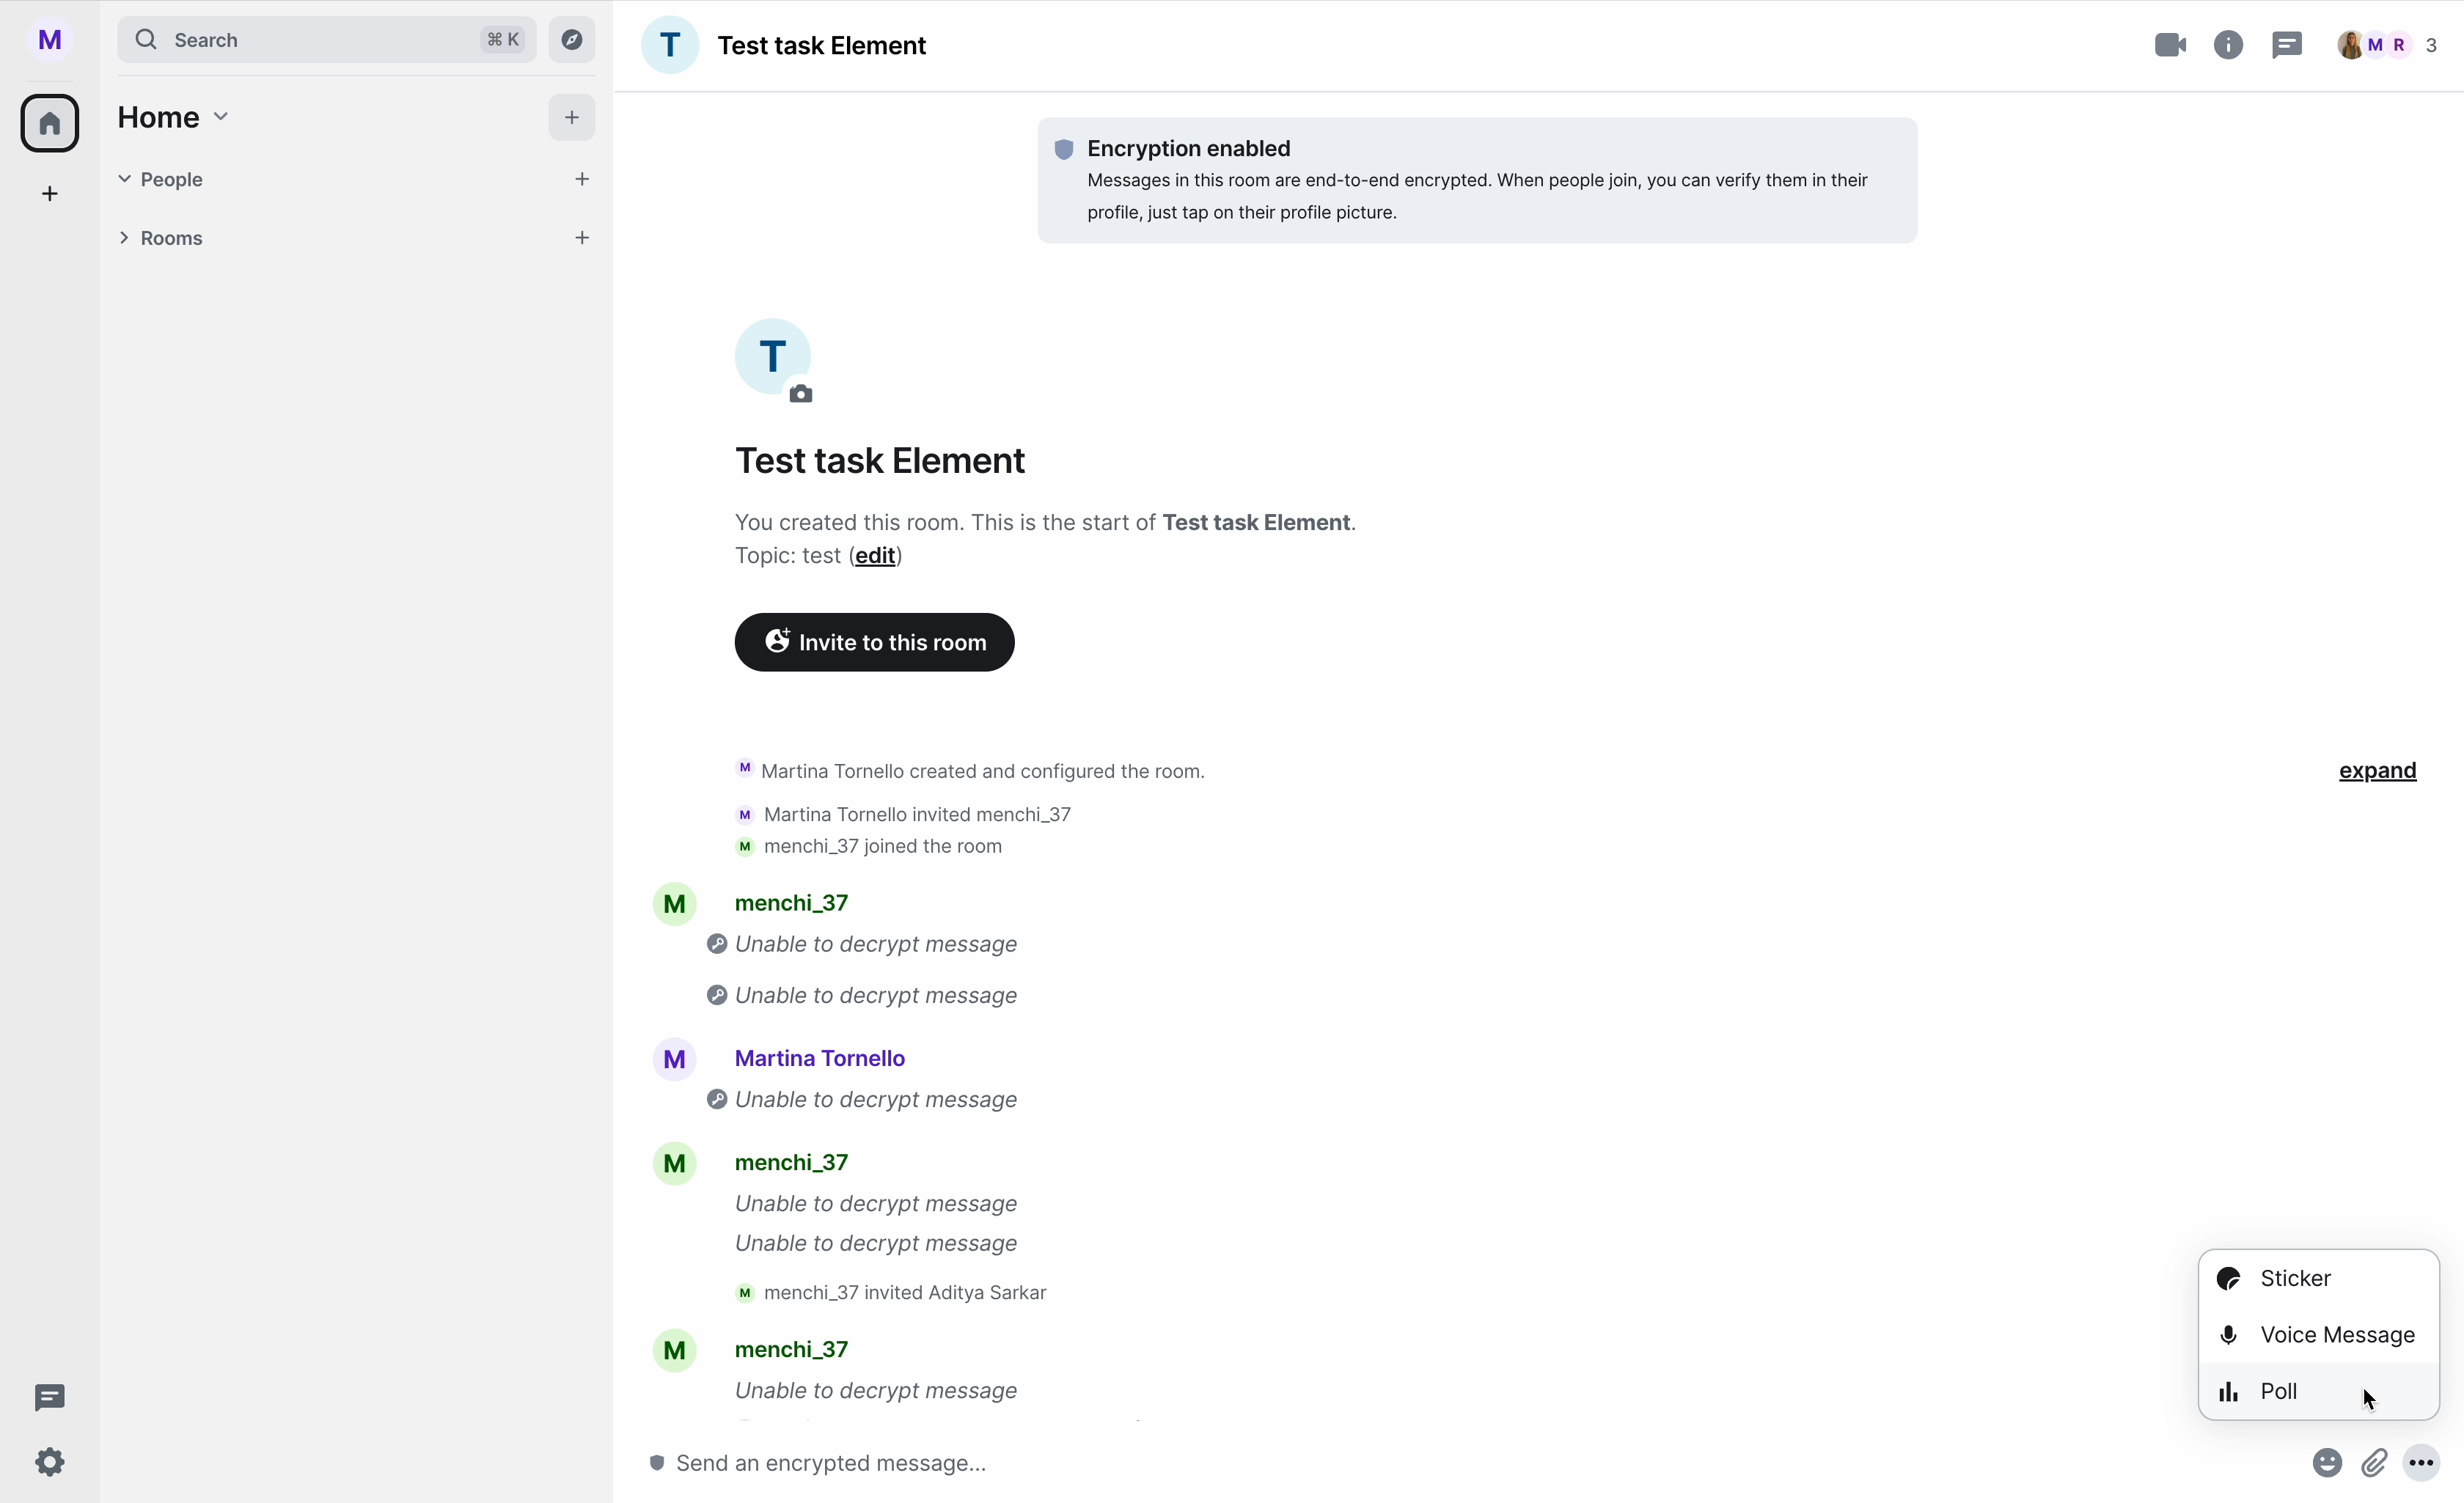  What do you see at coordinates (885, 461) in the screenshot?
I see `Test task Element` at bounding box center [885, 461].